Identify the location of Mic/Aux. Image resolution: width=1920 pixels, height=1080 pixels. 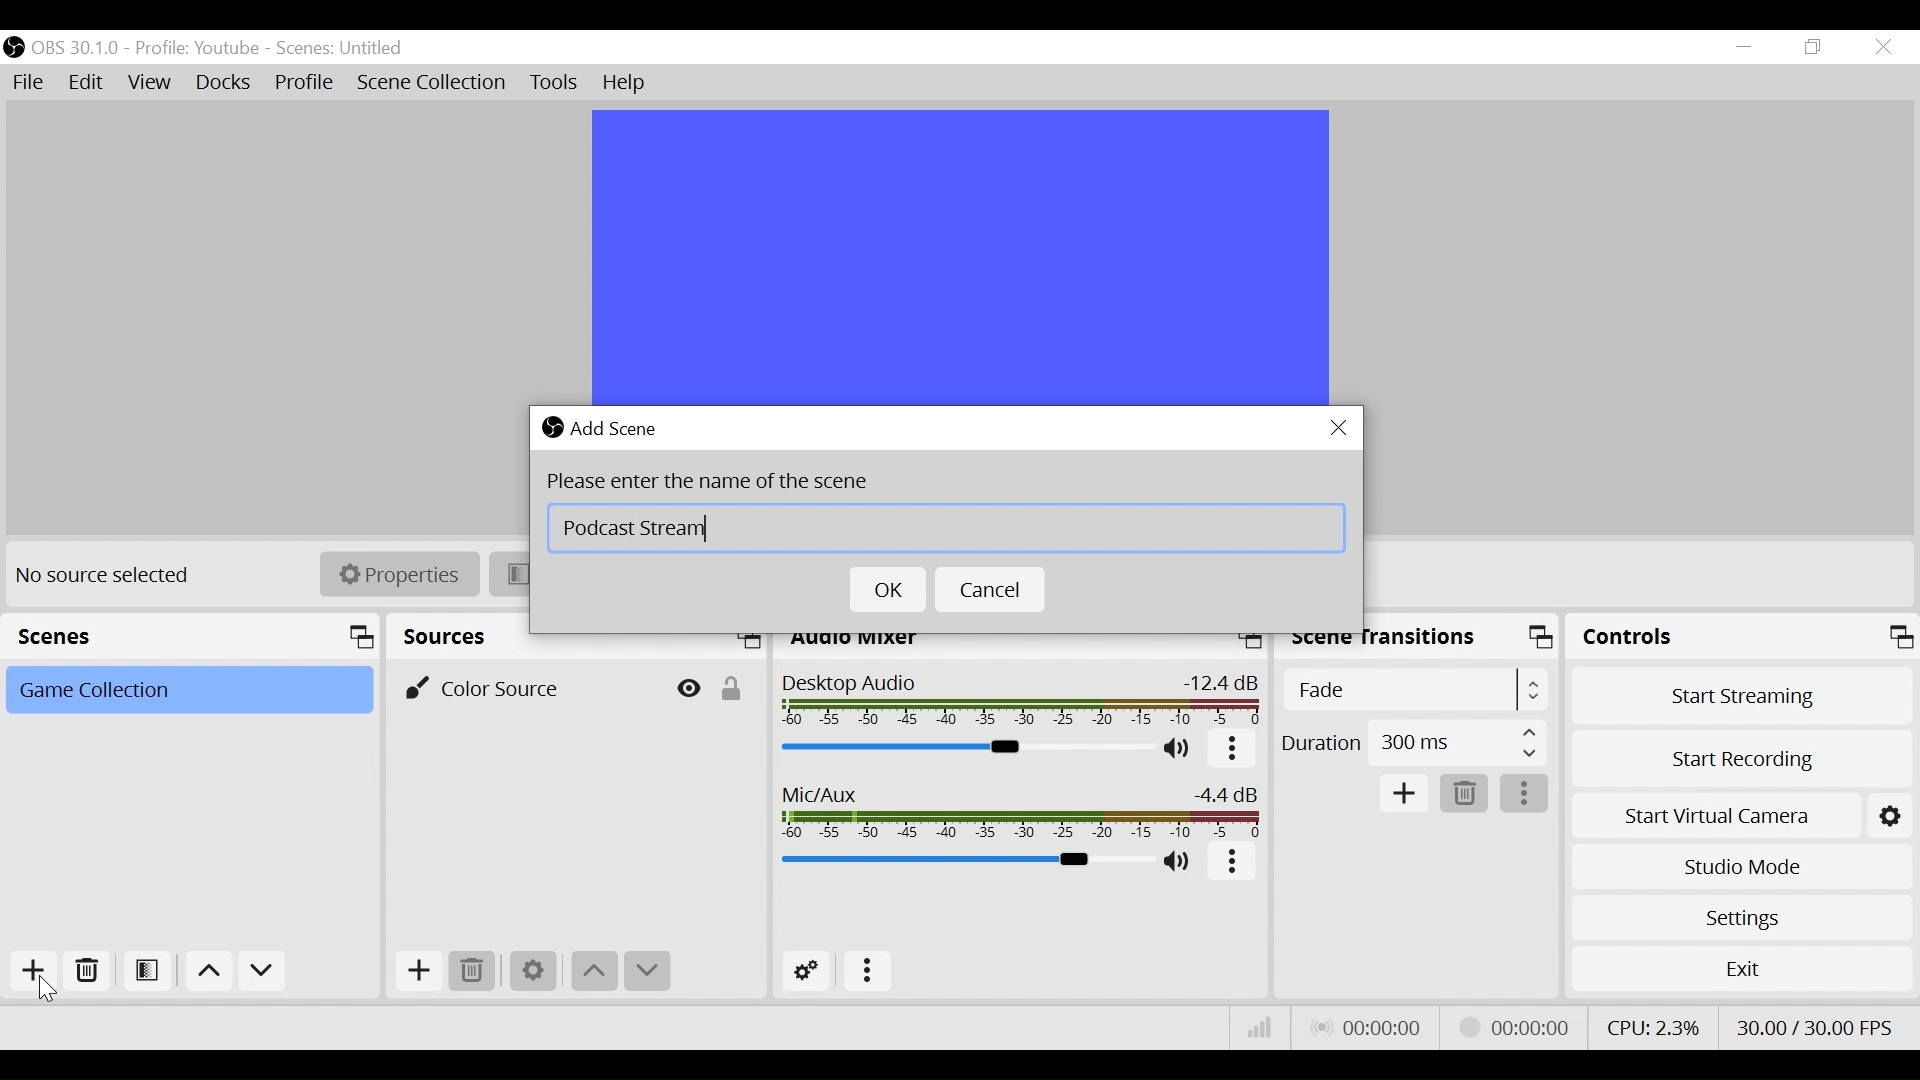
(1023, 812).